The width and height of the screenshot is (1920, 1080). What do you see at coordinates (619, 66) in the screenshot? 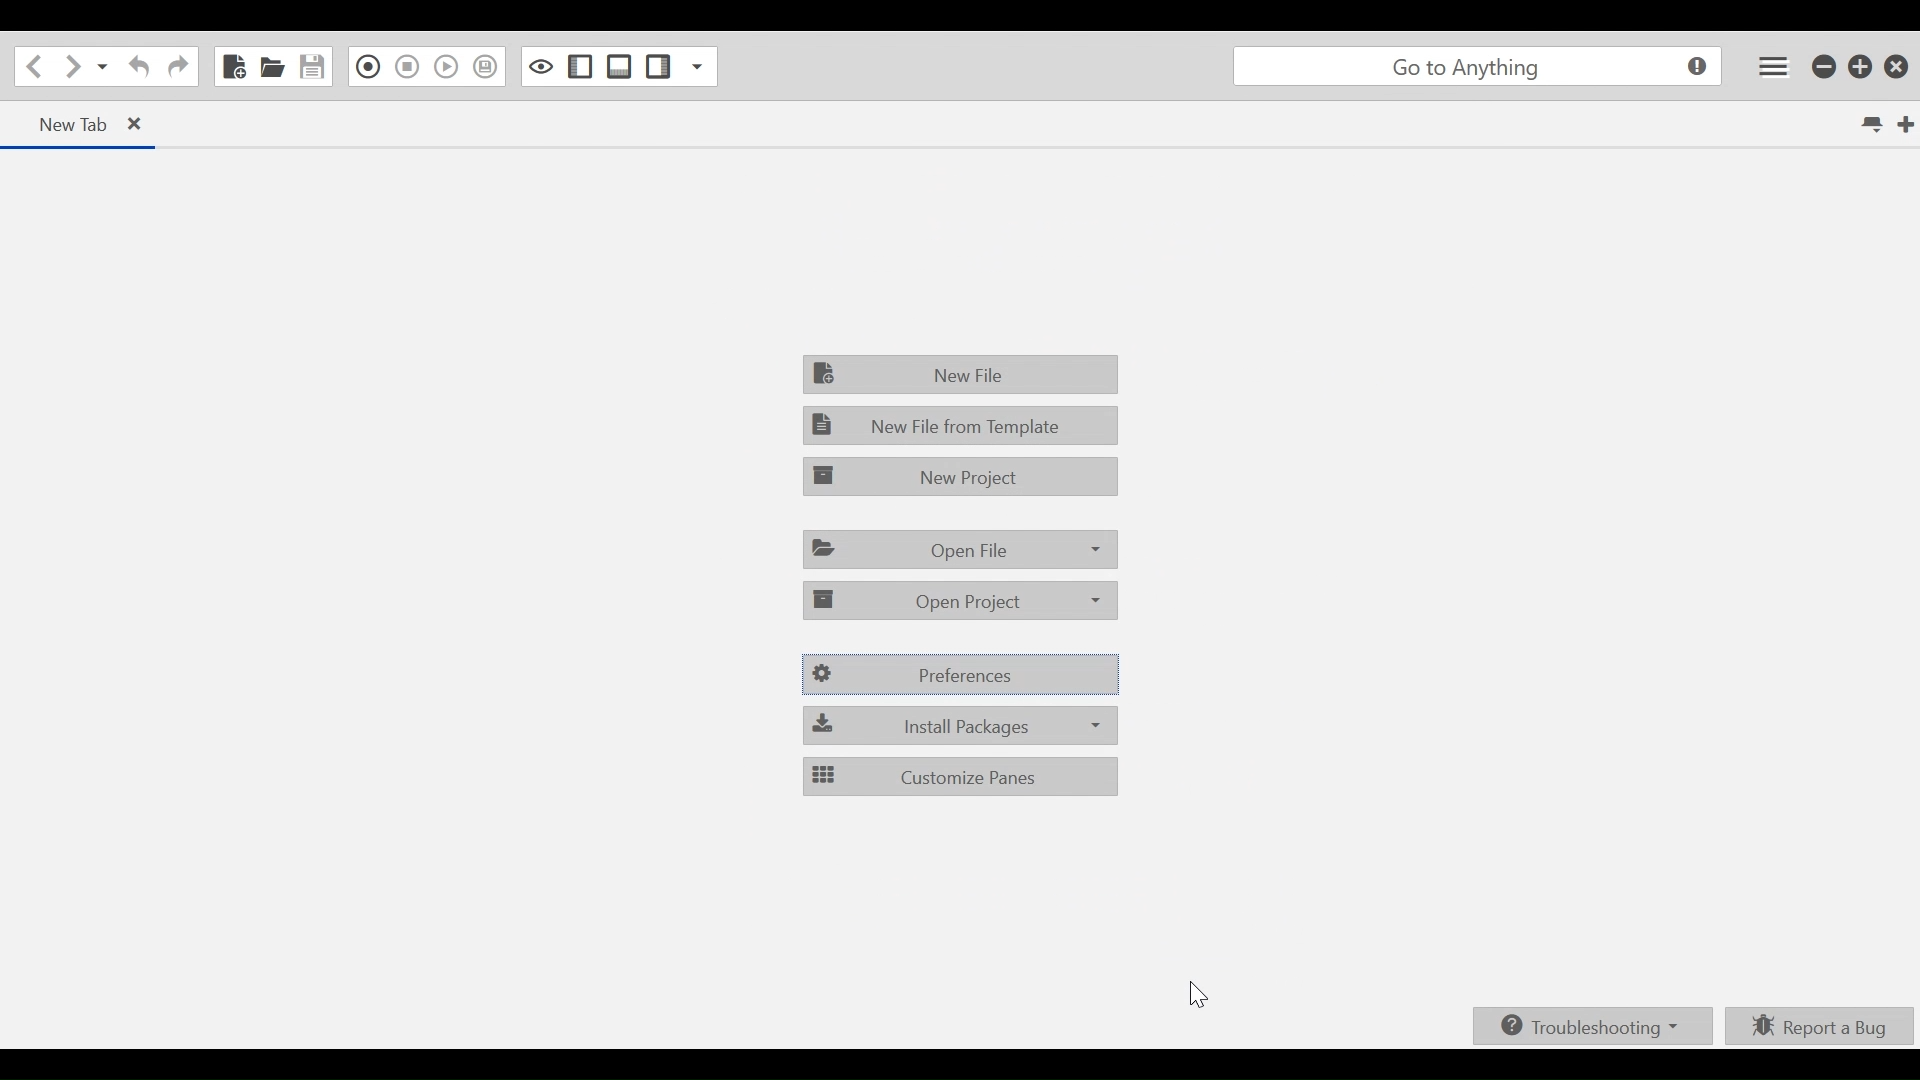
I see `Show/Hide Bottom Pane` at bounding box center [619, 66].